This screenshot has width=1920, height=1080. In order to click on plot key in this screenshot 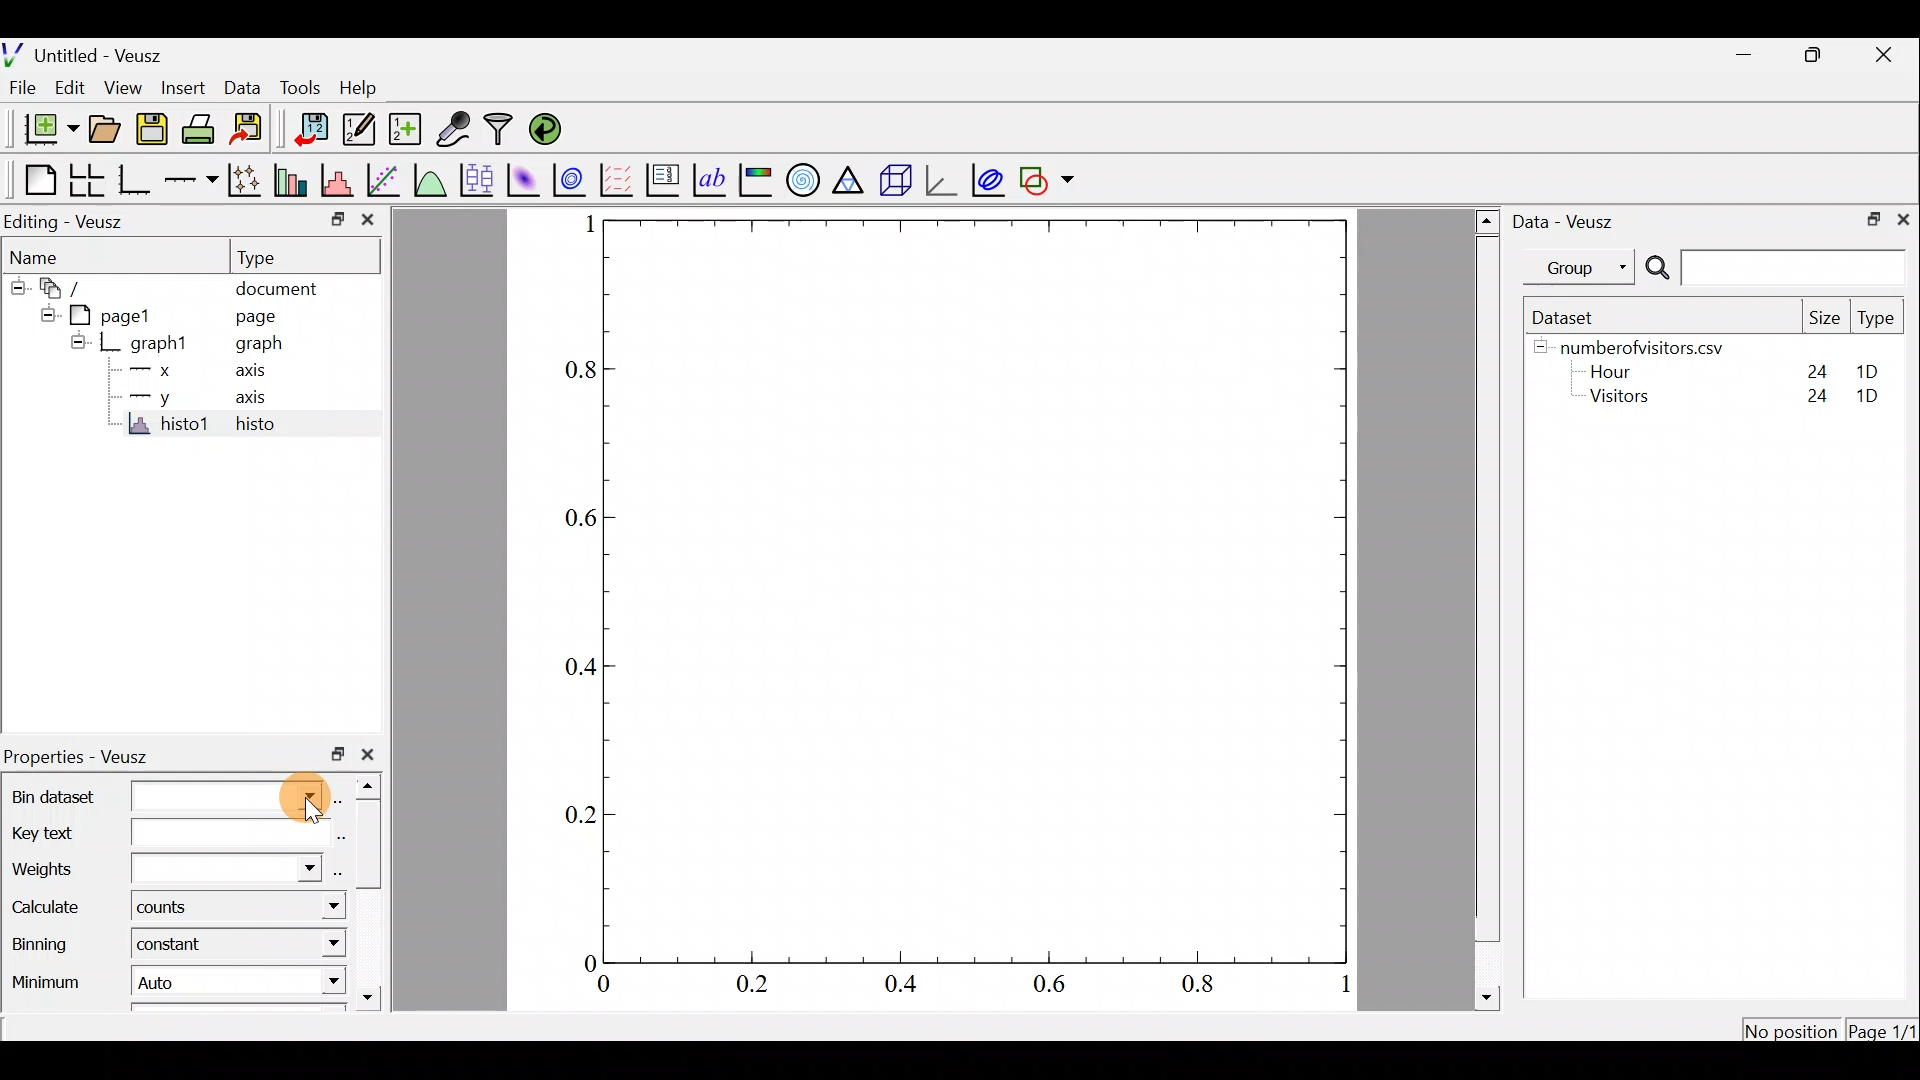, I will do `click(661, 180)`.